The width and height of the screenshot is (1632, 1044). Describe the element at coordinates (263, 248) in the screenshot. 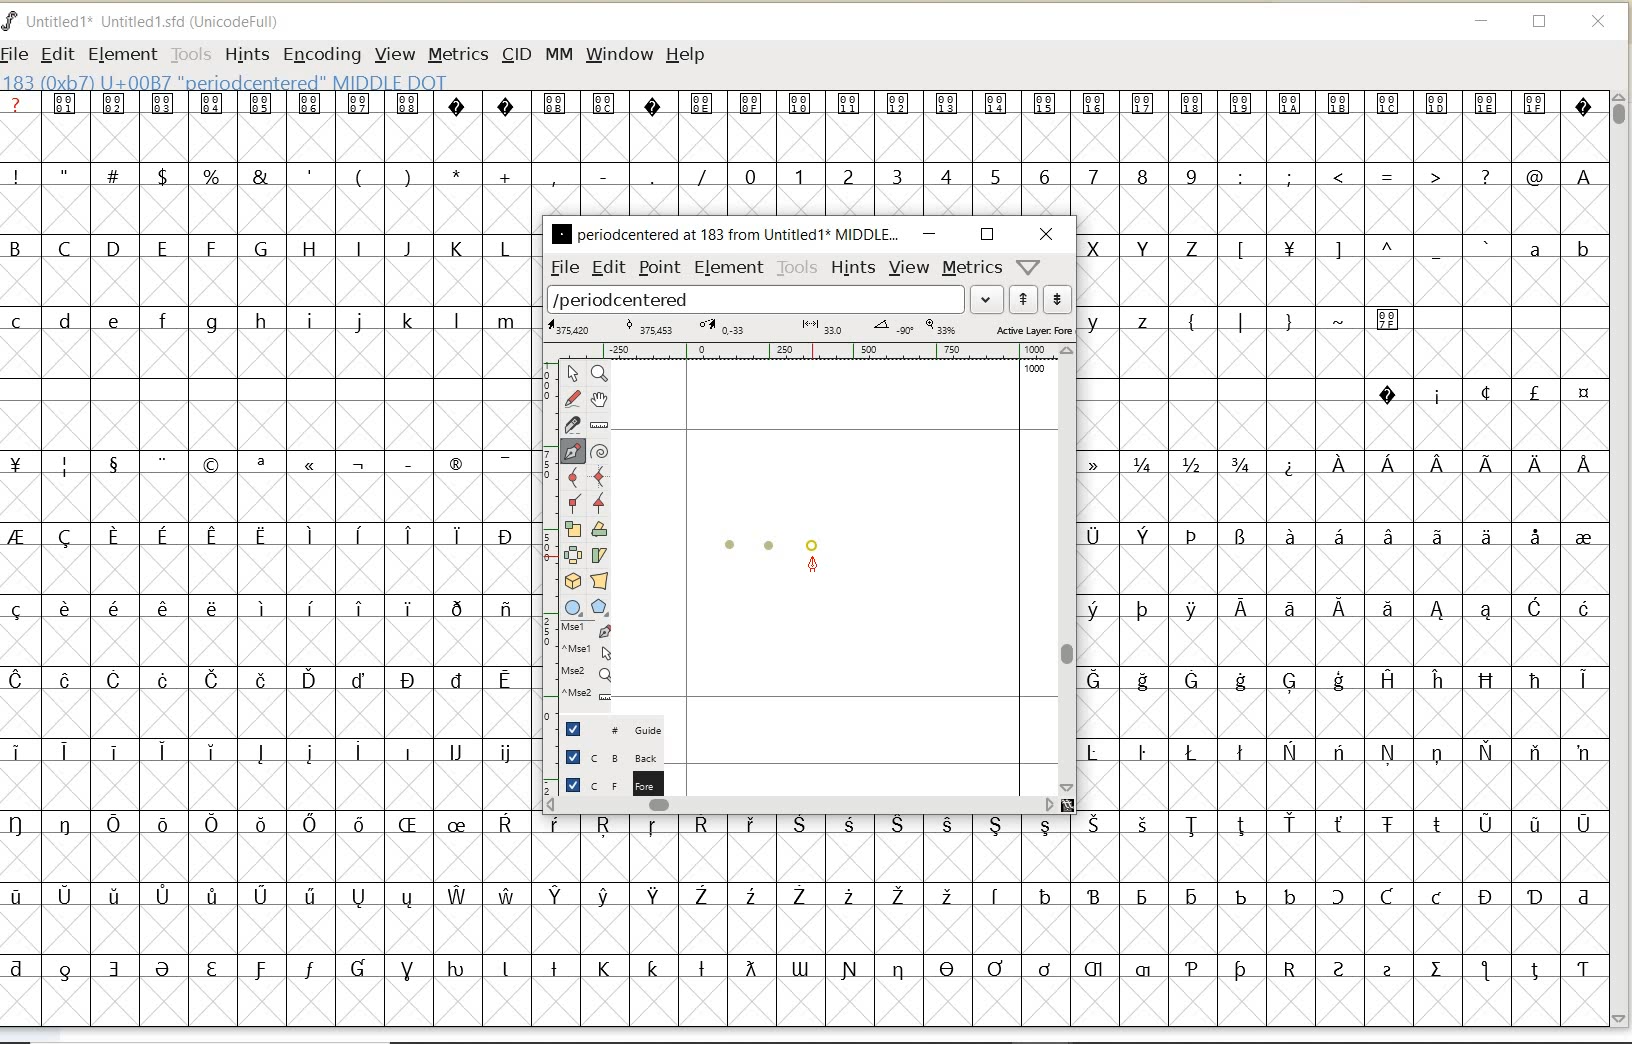

I see `uppercase letters` at that location.